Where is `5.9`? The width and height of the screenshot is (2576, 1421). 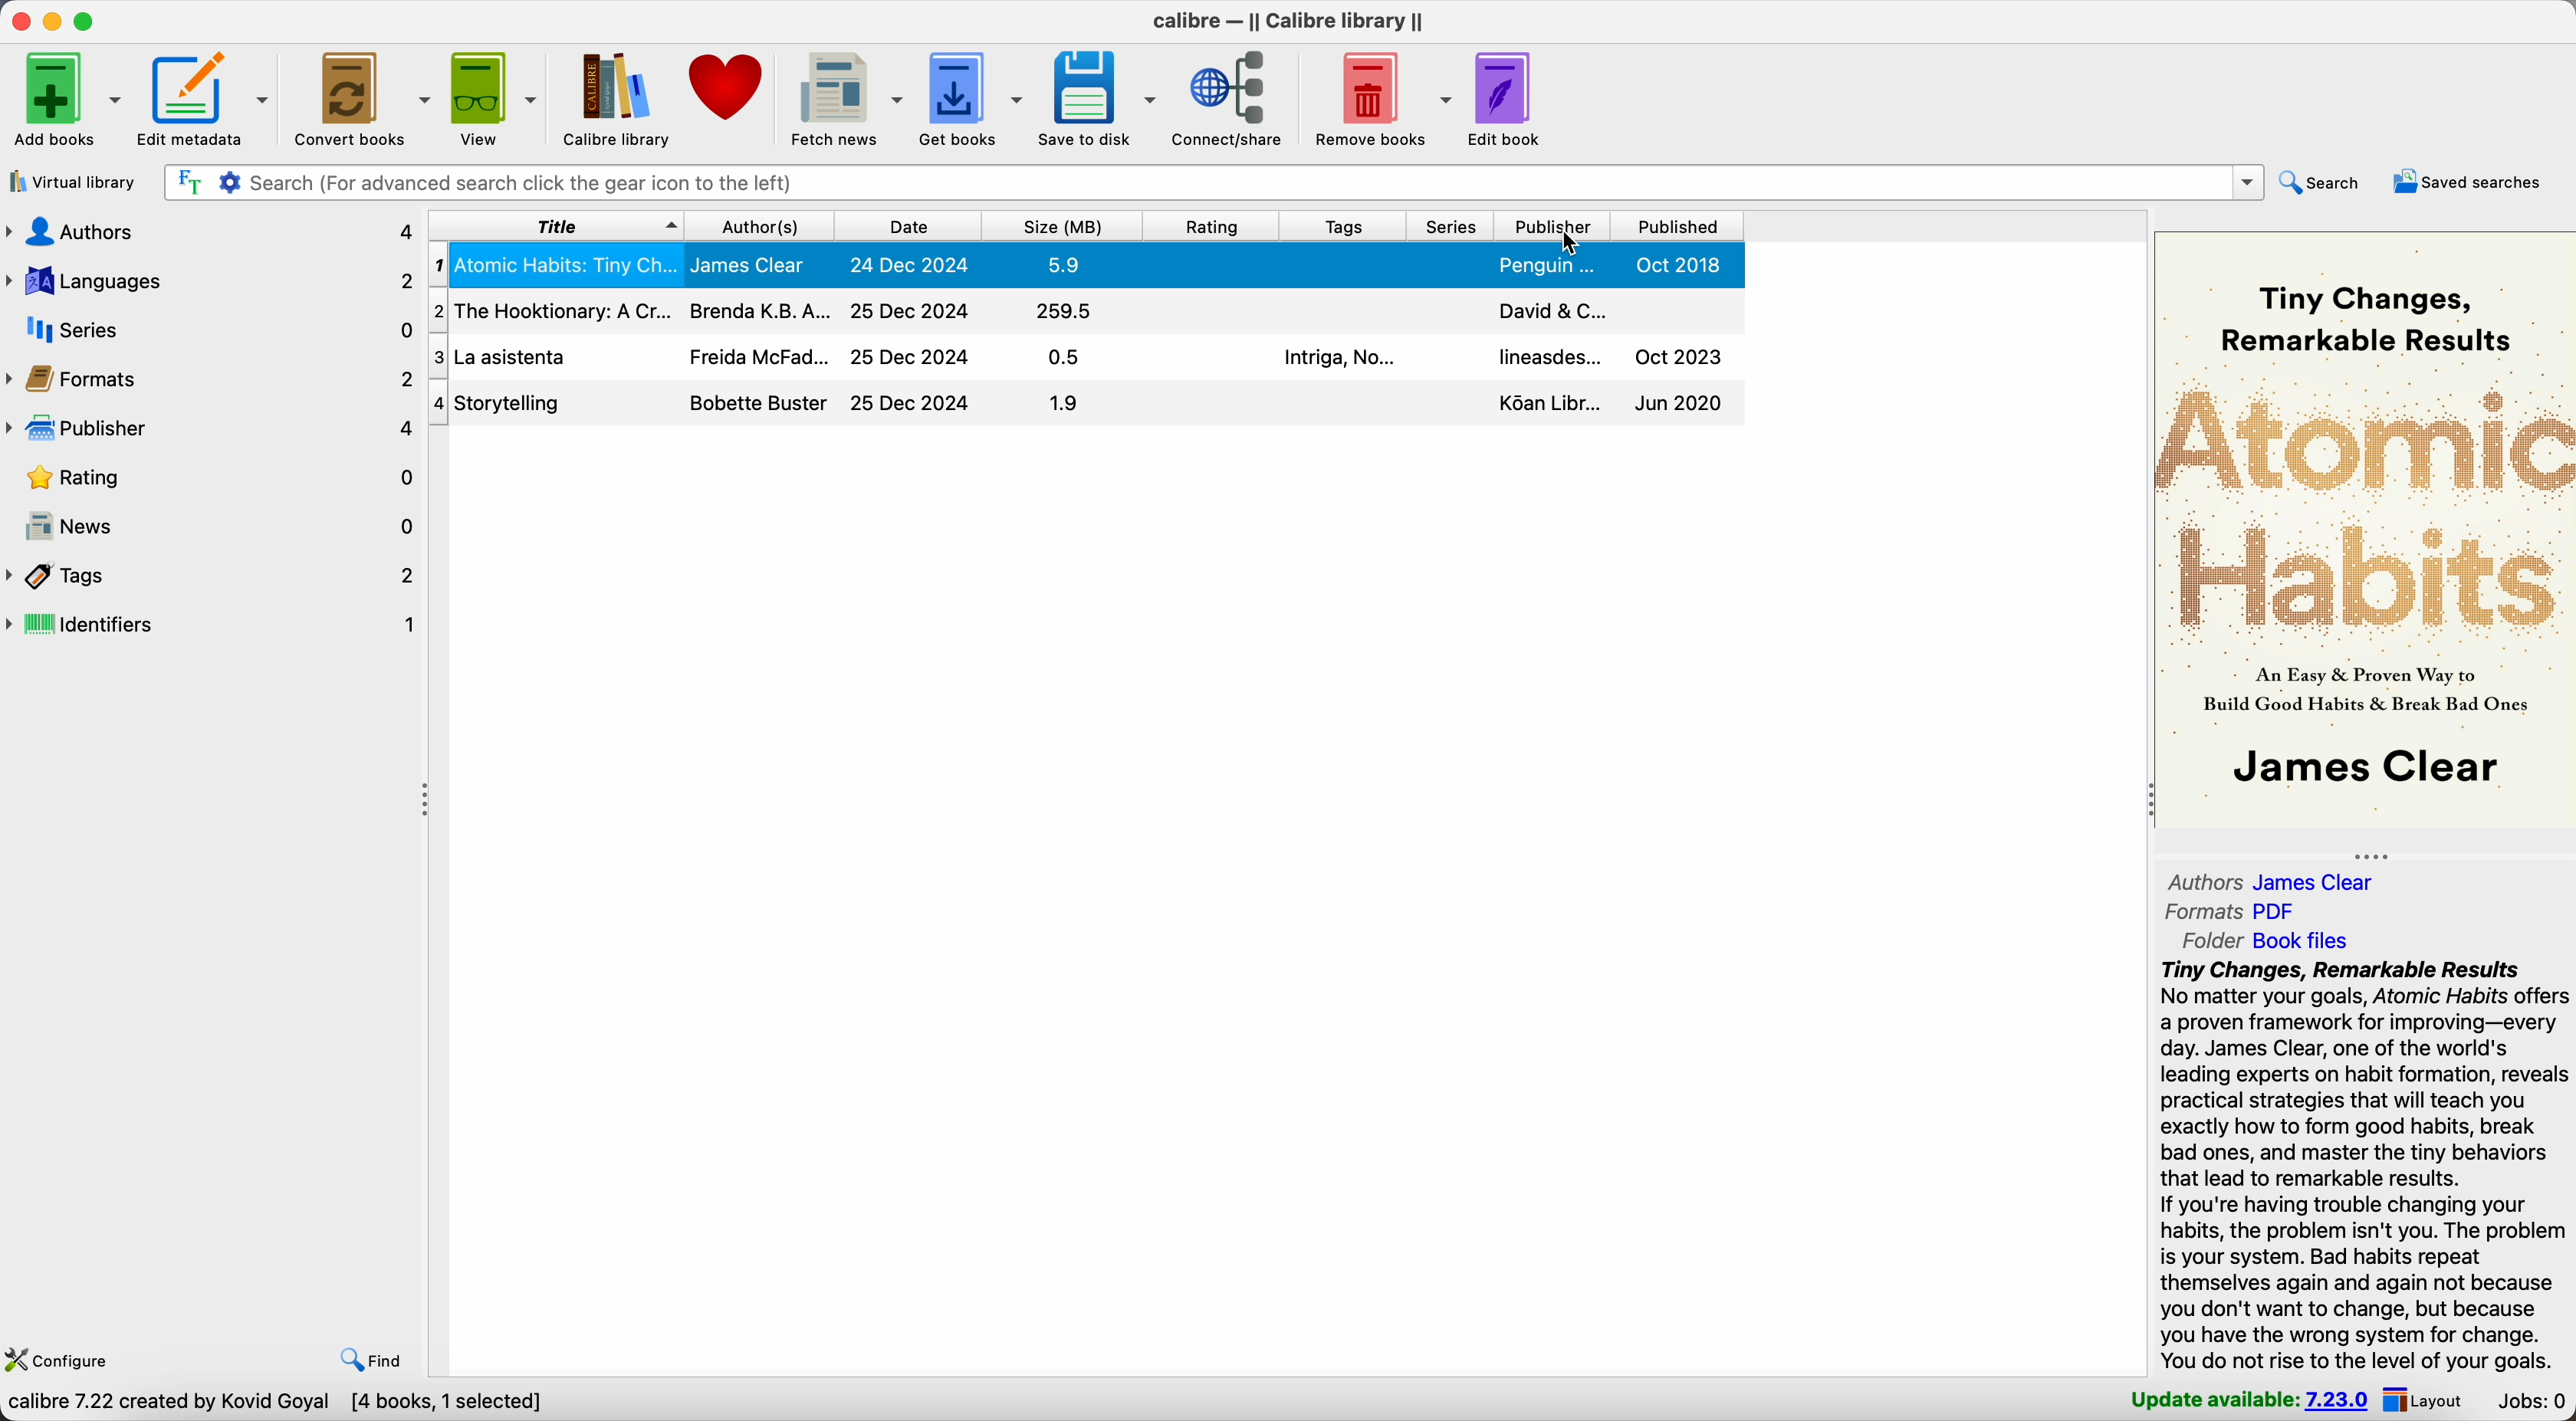 5.9 is located at coordinates (1066, 265).